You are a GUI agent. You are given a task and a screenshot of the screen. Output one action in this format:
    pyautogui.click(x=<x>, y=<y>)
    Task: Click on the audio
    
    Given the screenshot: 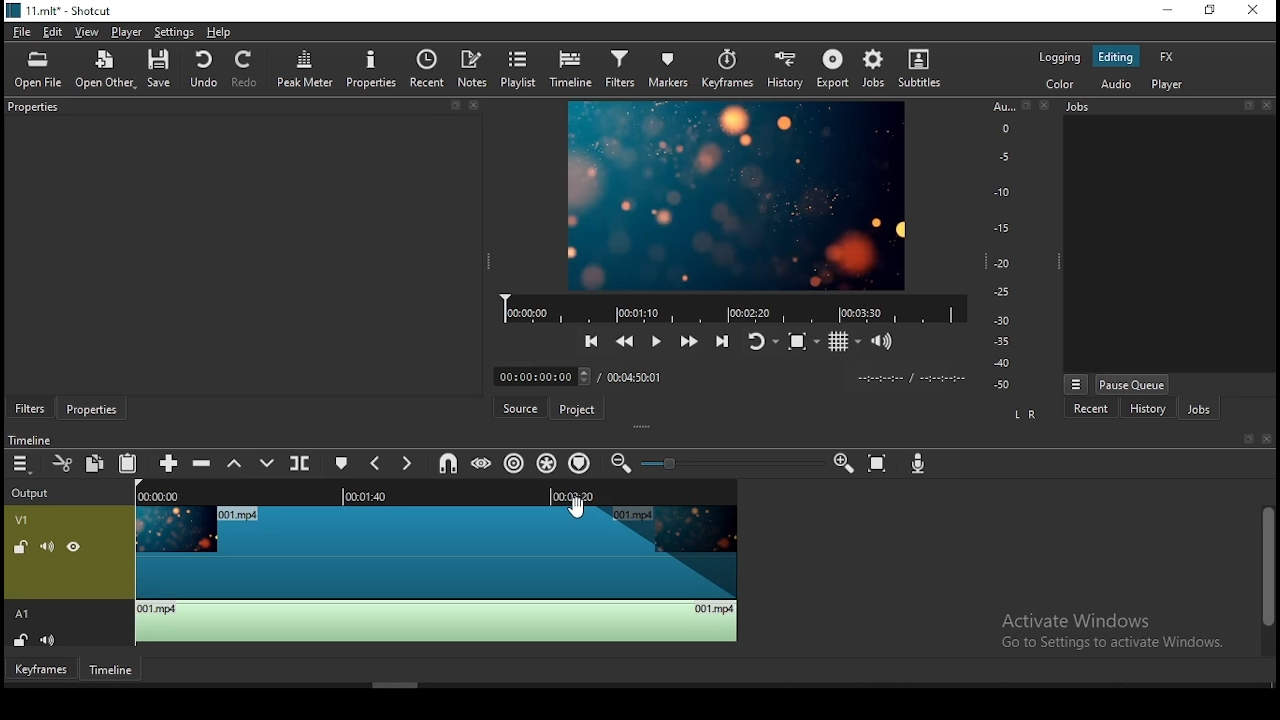 What is the action you would take?
    pyautogui.click(x=1119, y=84)
    